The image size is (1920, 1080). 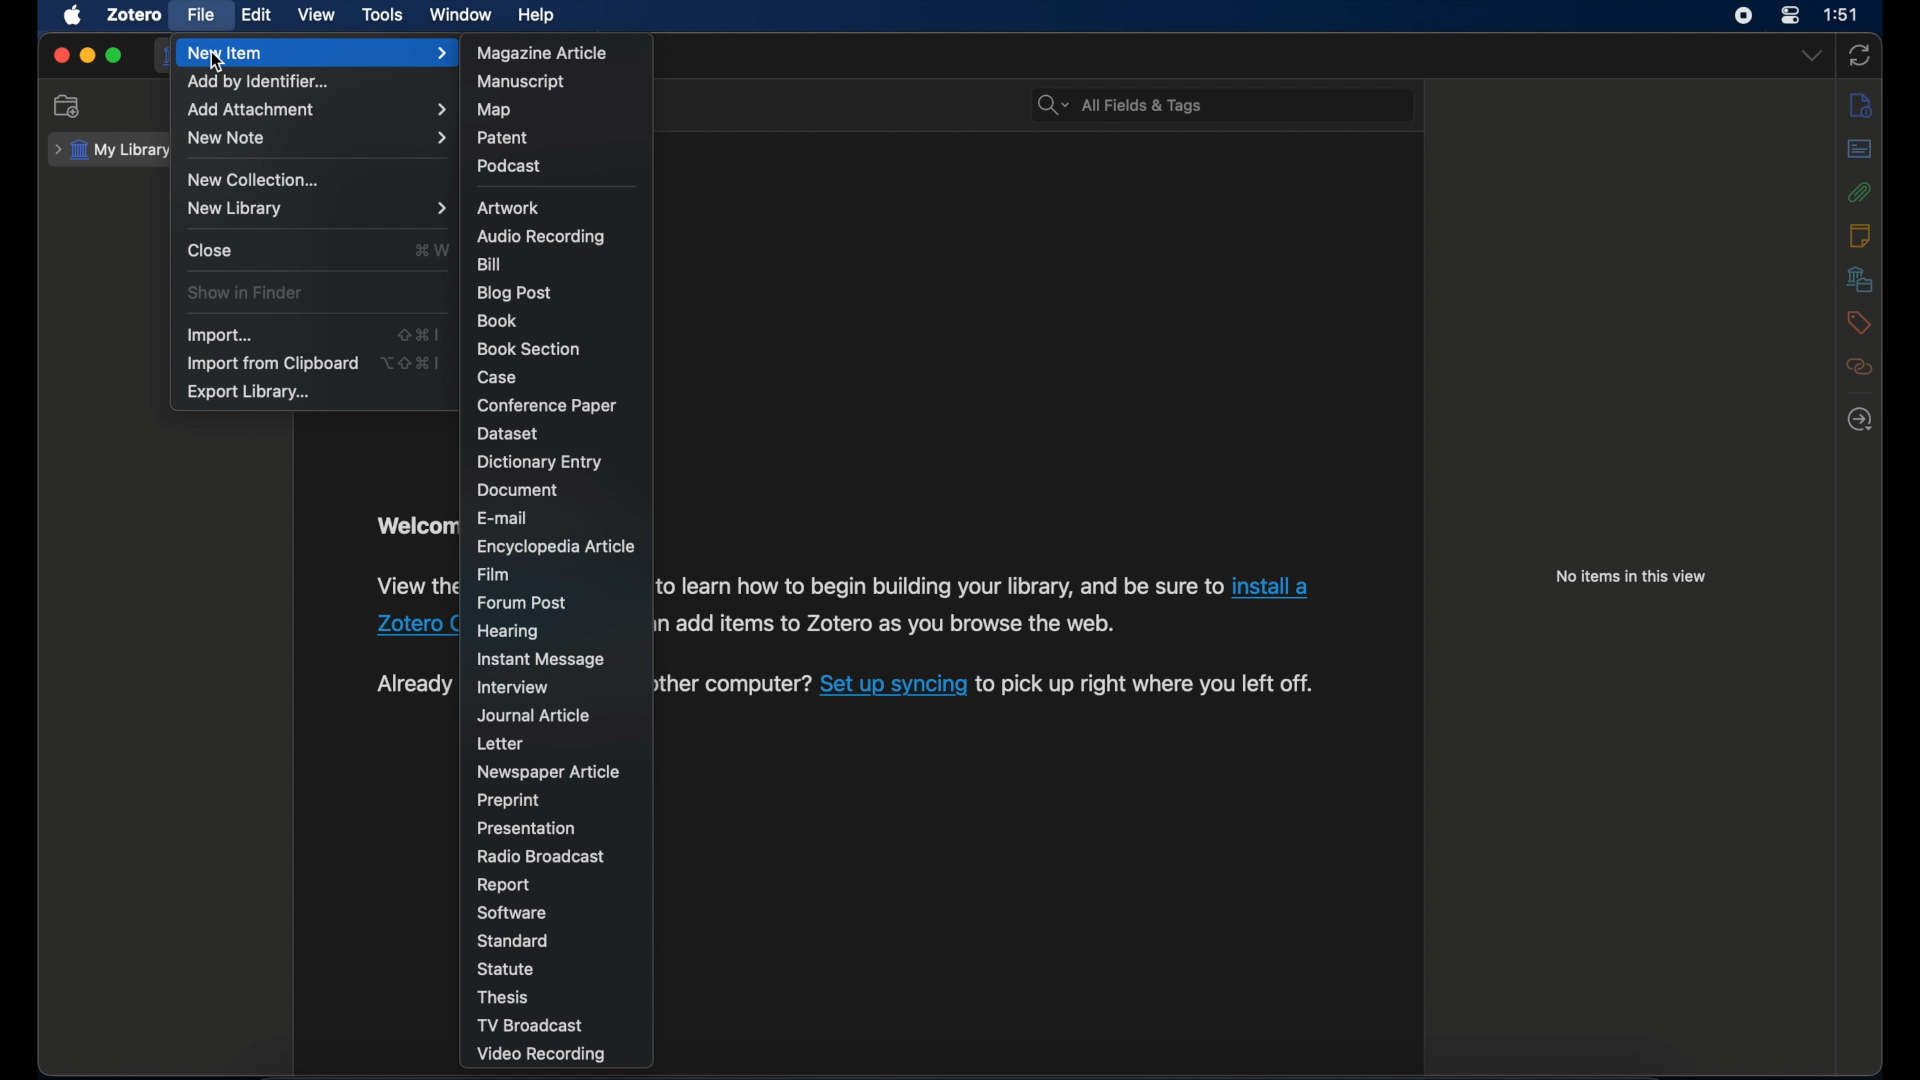 What do you see at coordinates (503, 378) in the screenshot?
I see `case` at bounding box center [503, 378].